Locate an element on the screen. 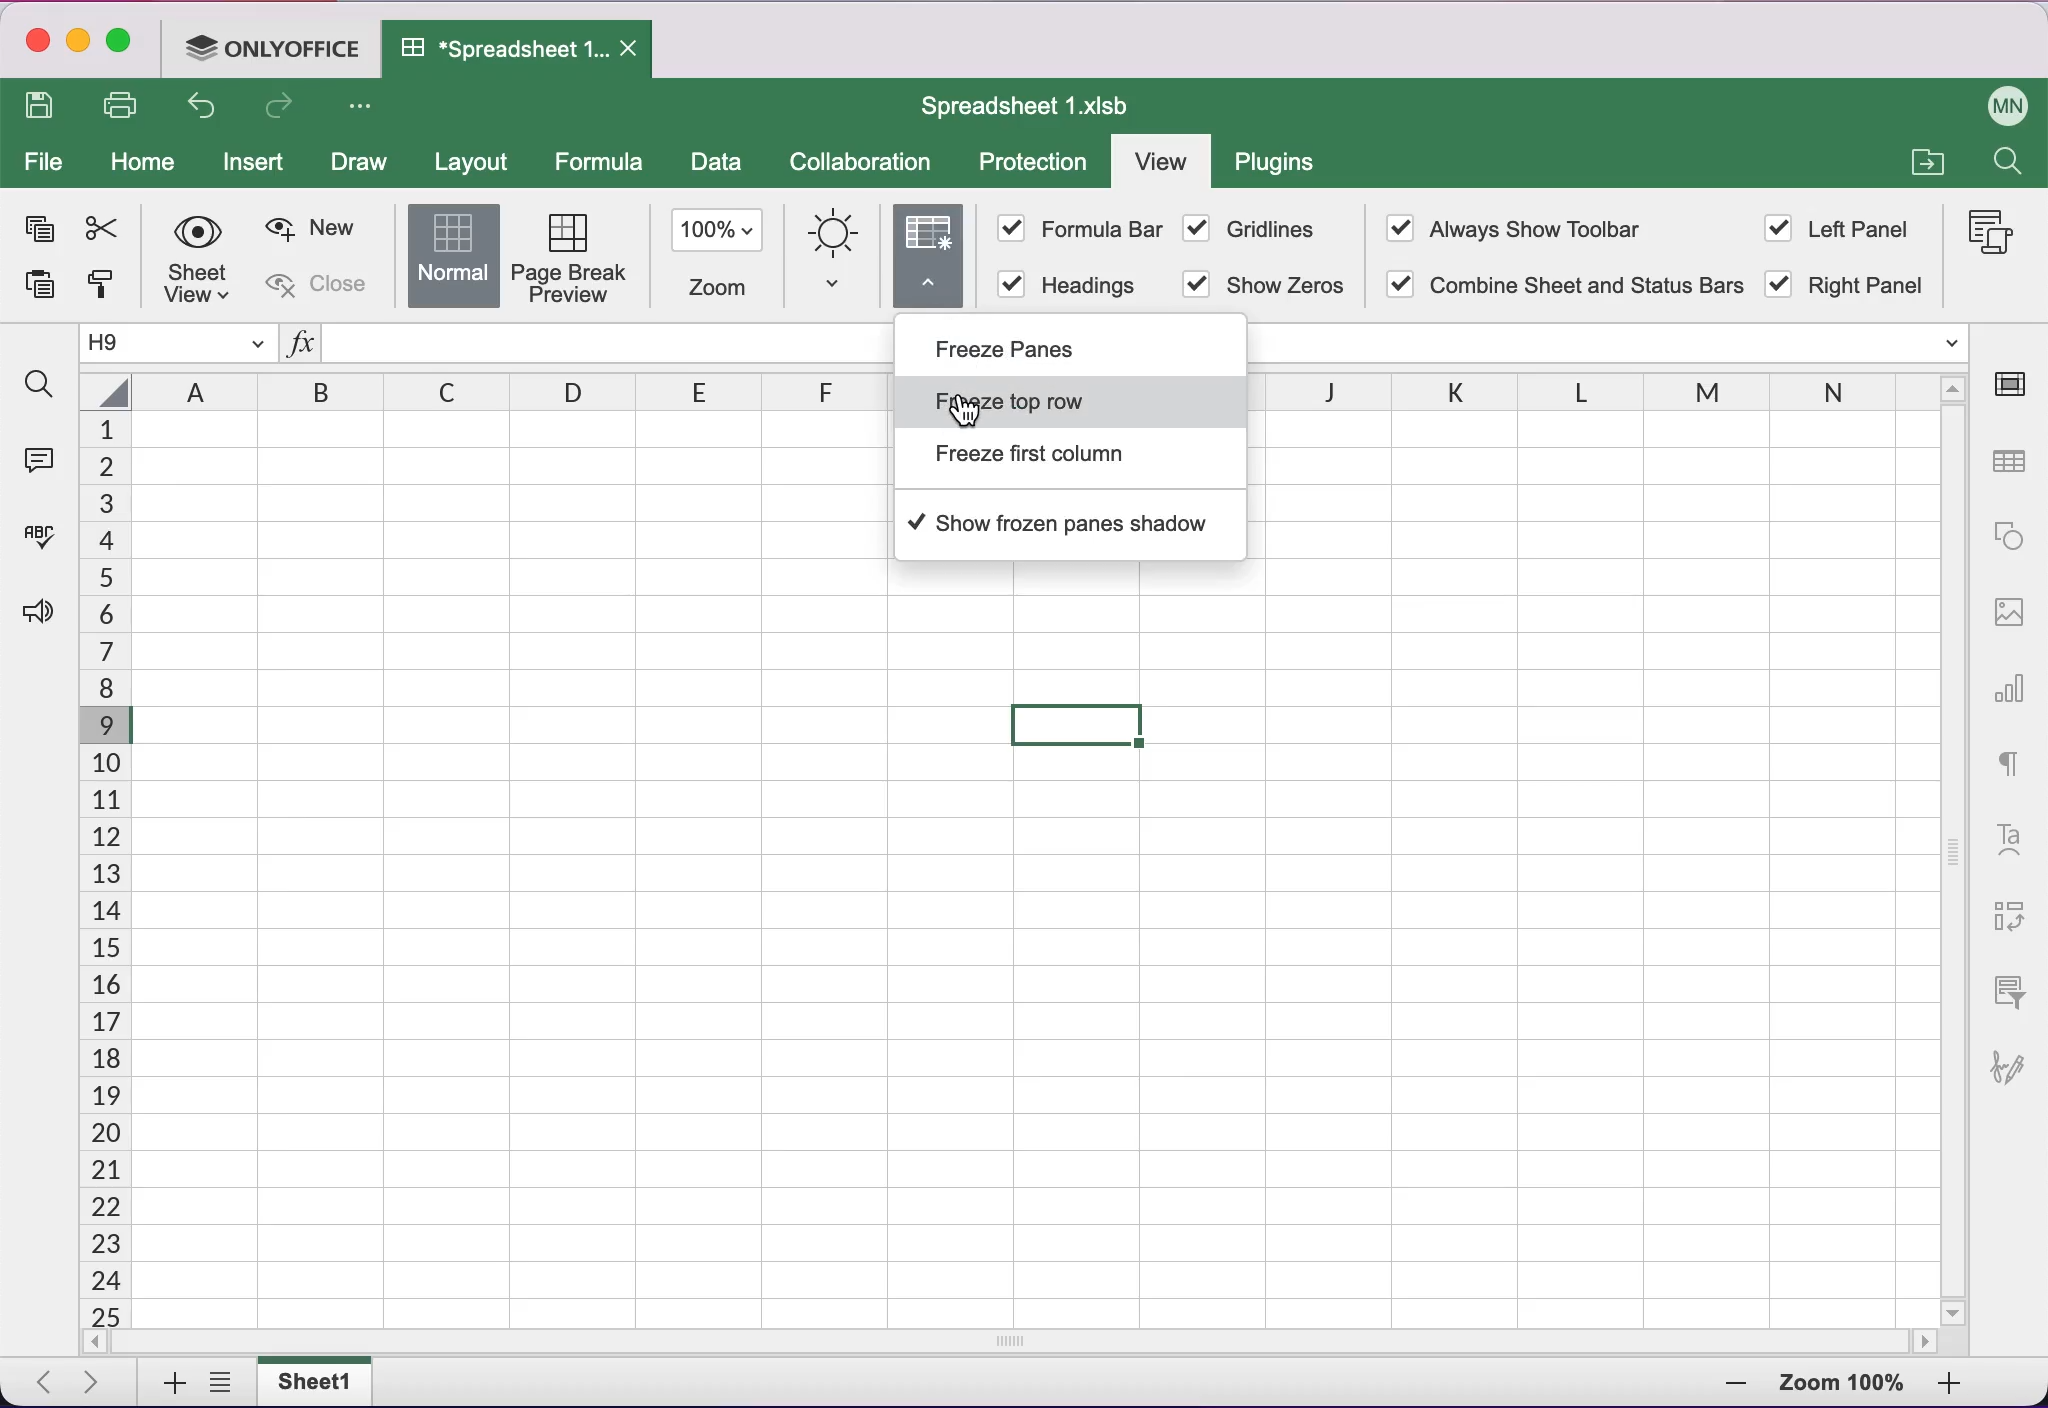 The height and width of the screenshot is (1408, 2048). chart is located at coordinates (2011, 696).